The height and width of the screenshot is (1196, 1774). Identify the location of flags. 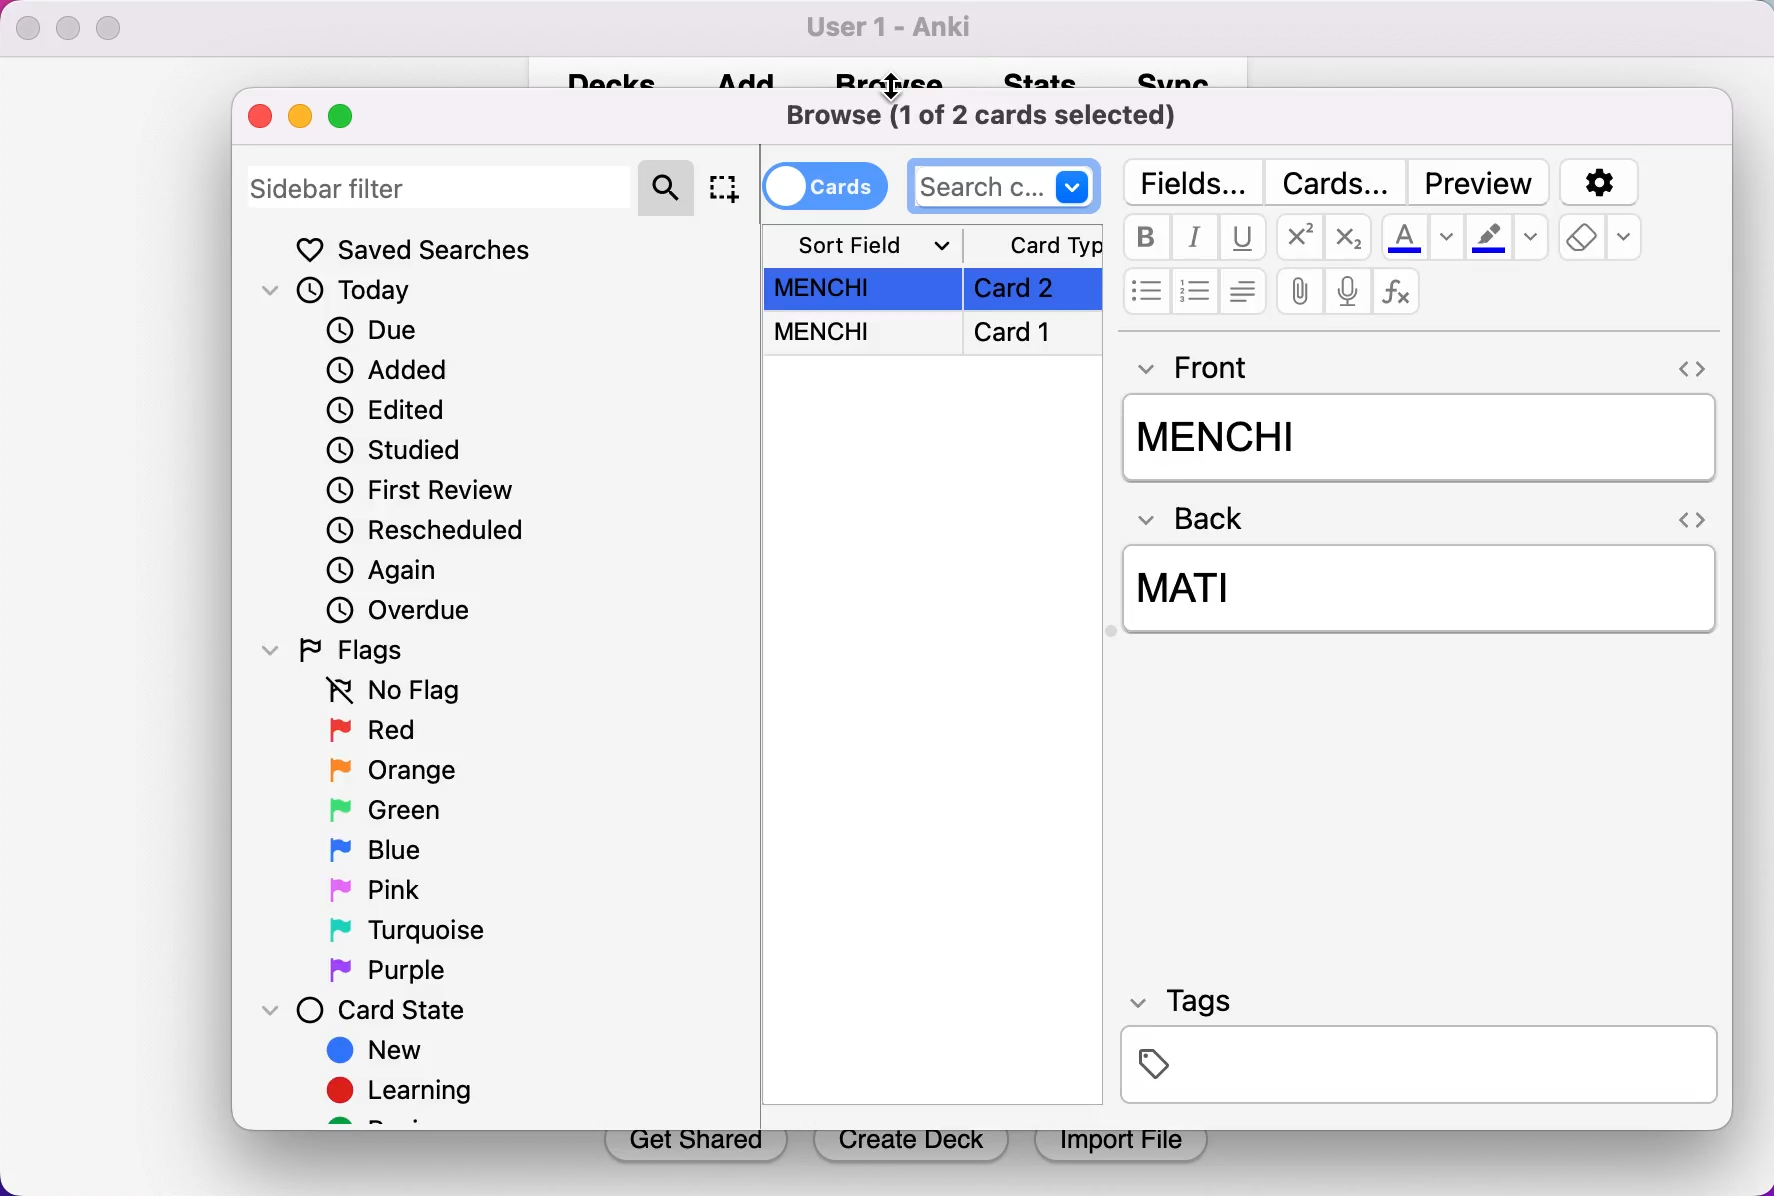
(354, 652).